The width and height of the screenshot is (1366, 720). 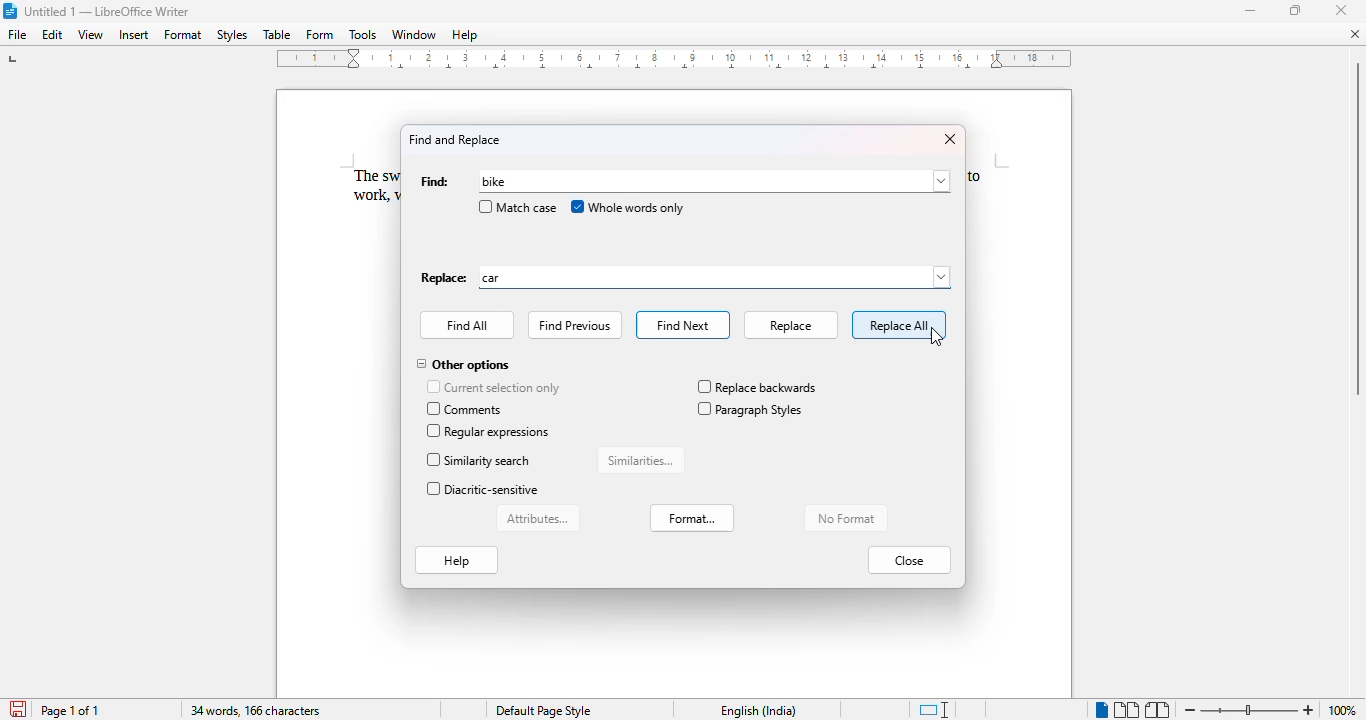 What do you see at coordinates (937, 338) in the screenshot?
I see `cursor` at bounding box center [937, 338].